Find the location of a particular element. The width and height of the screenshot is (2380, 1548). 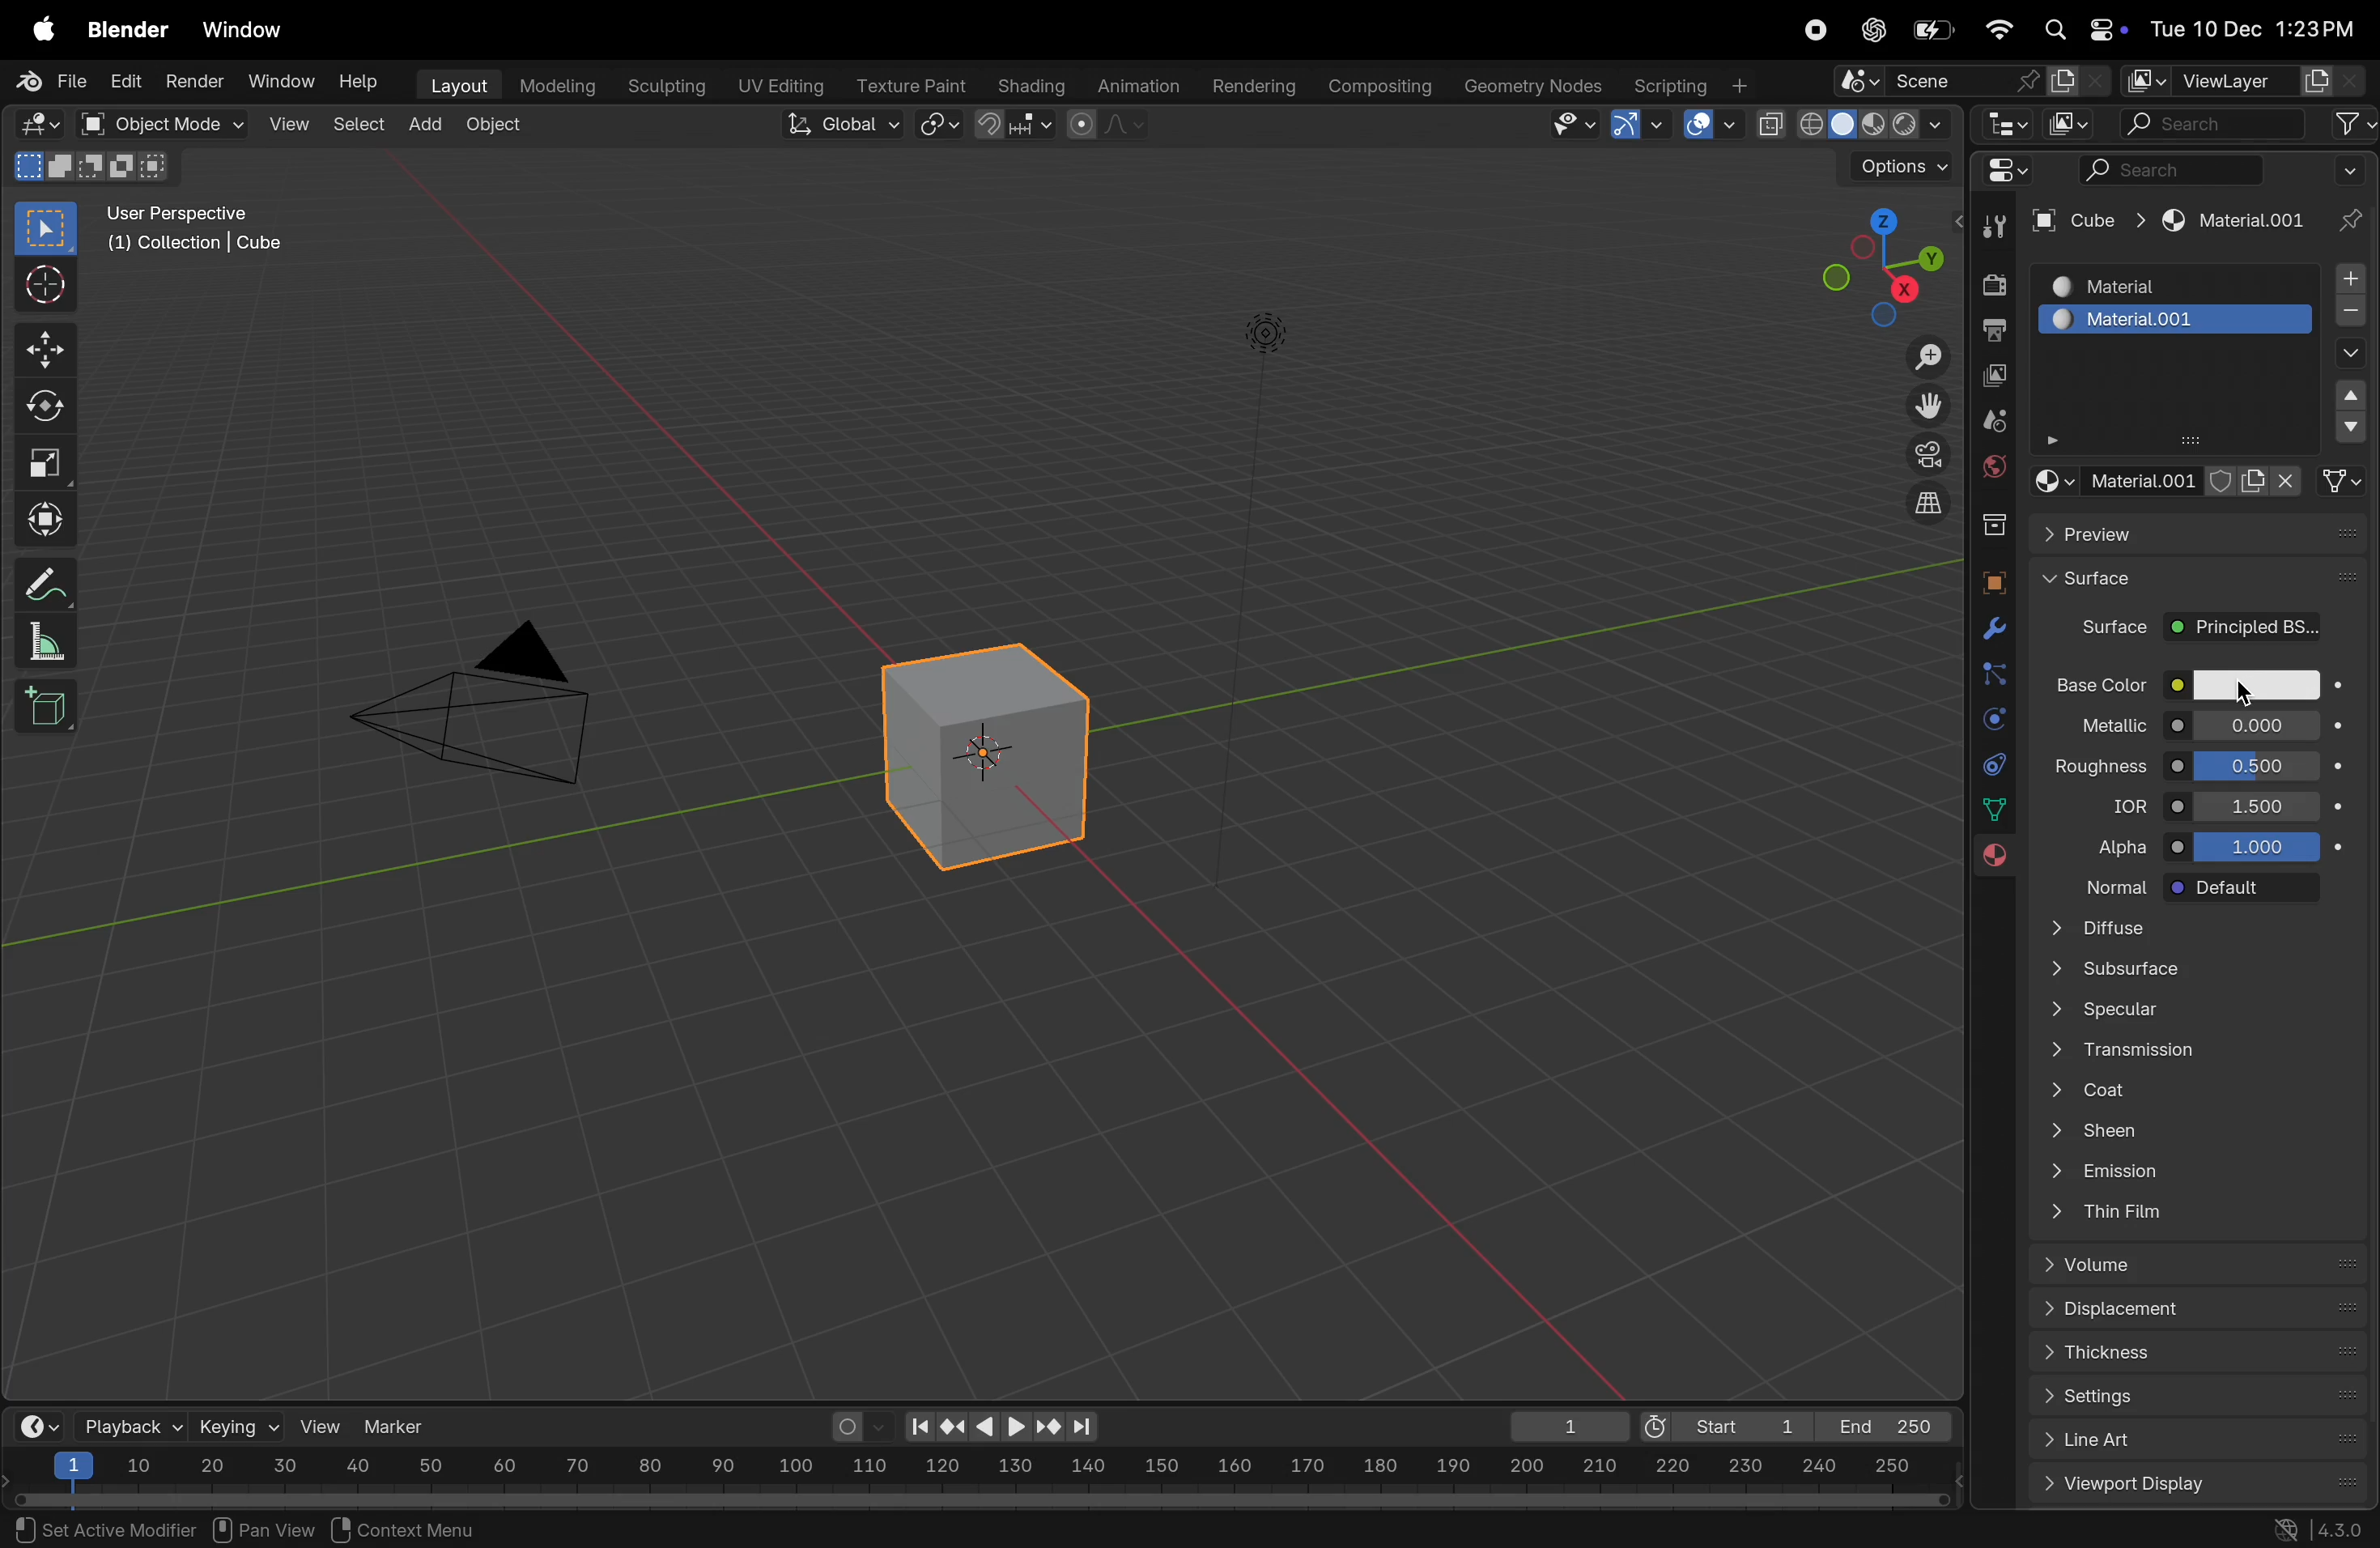

camera is located at coordinates (1924, 454).